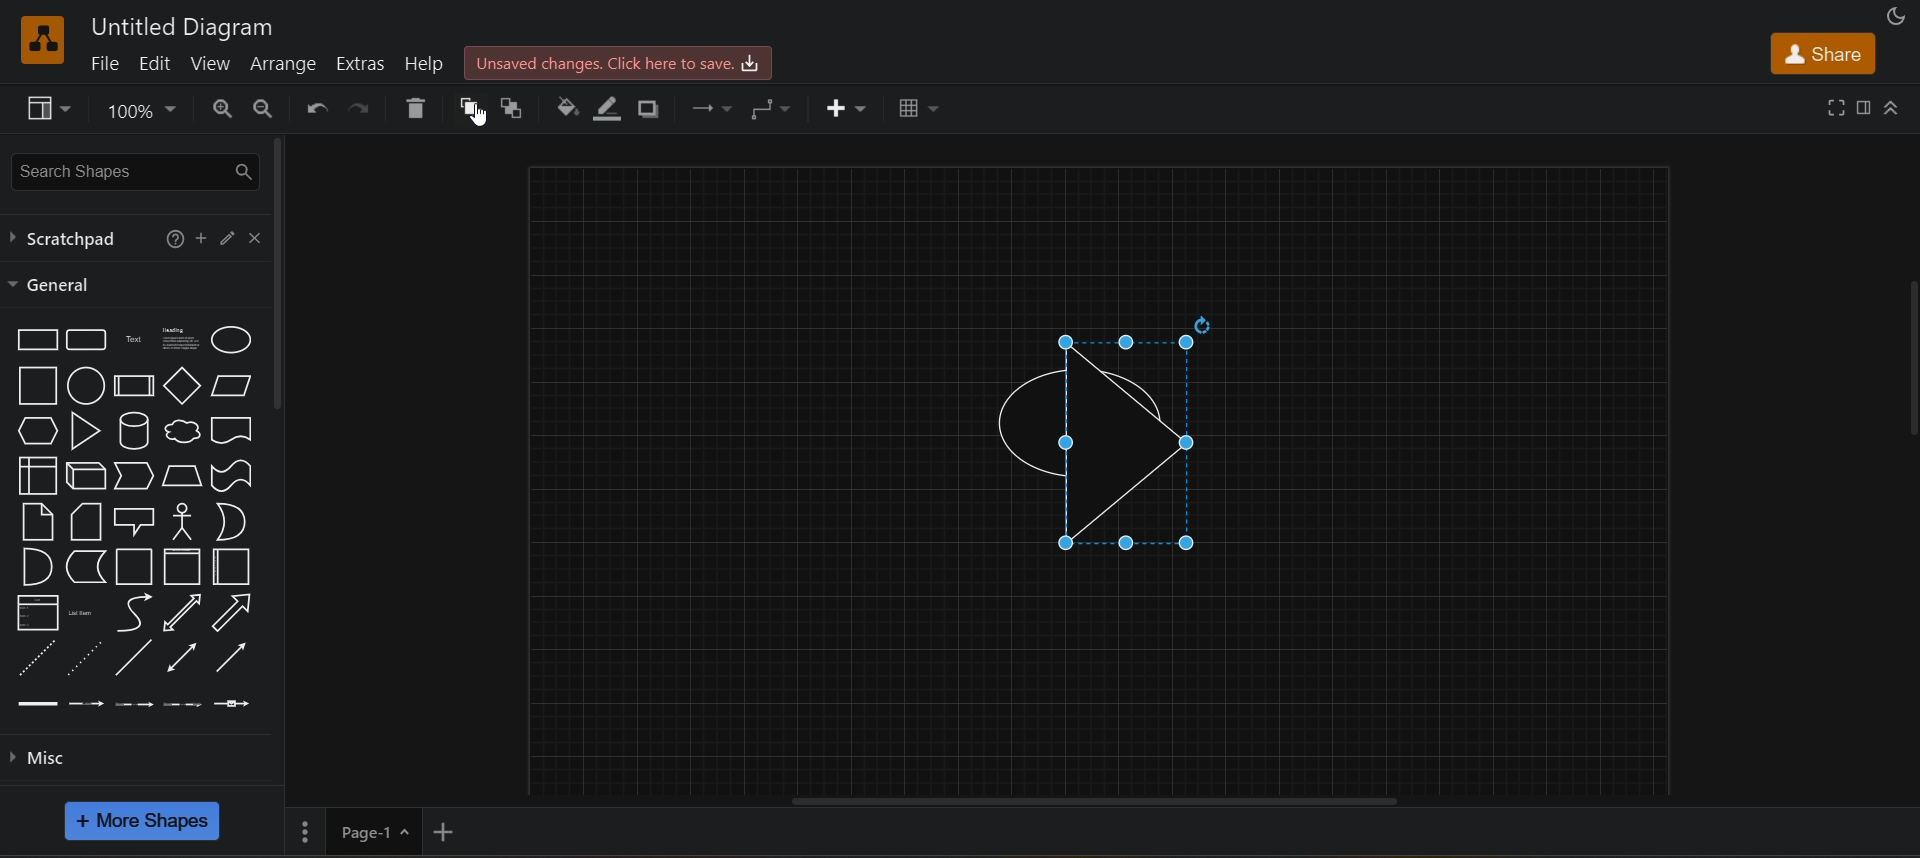 This screenshot has width=1920, height=858. Describe the element at coordinates (1906, 355) in the screenshot. I see `vertical scroll  bar` at that location.